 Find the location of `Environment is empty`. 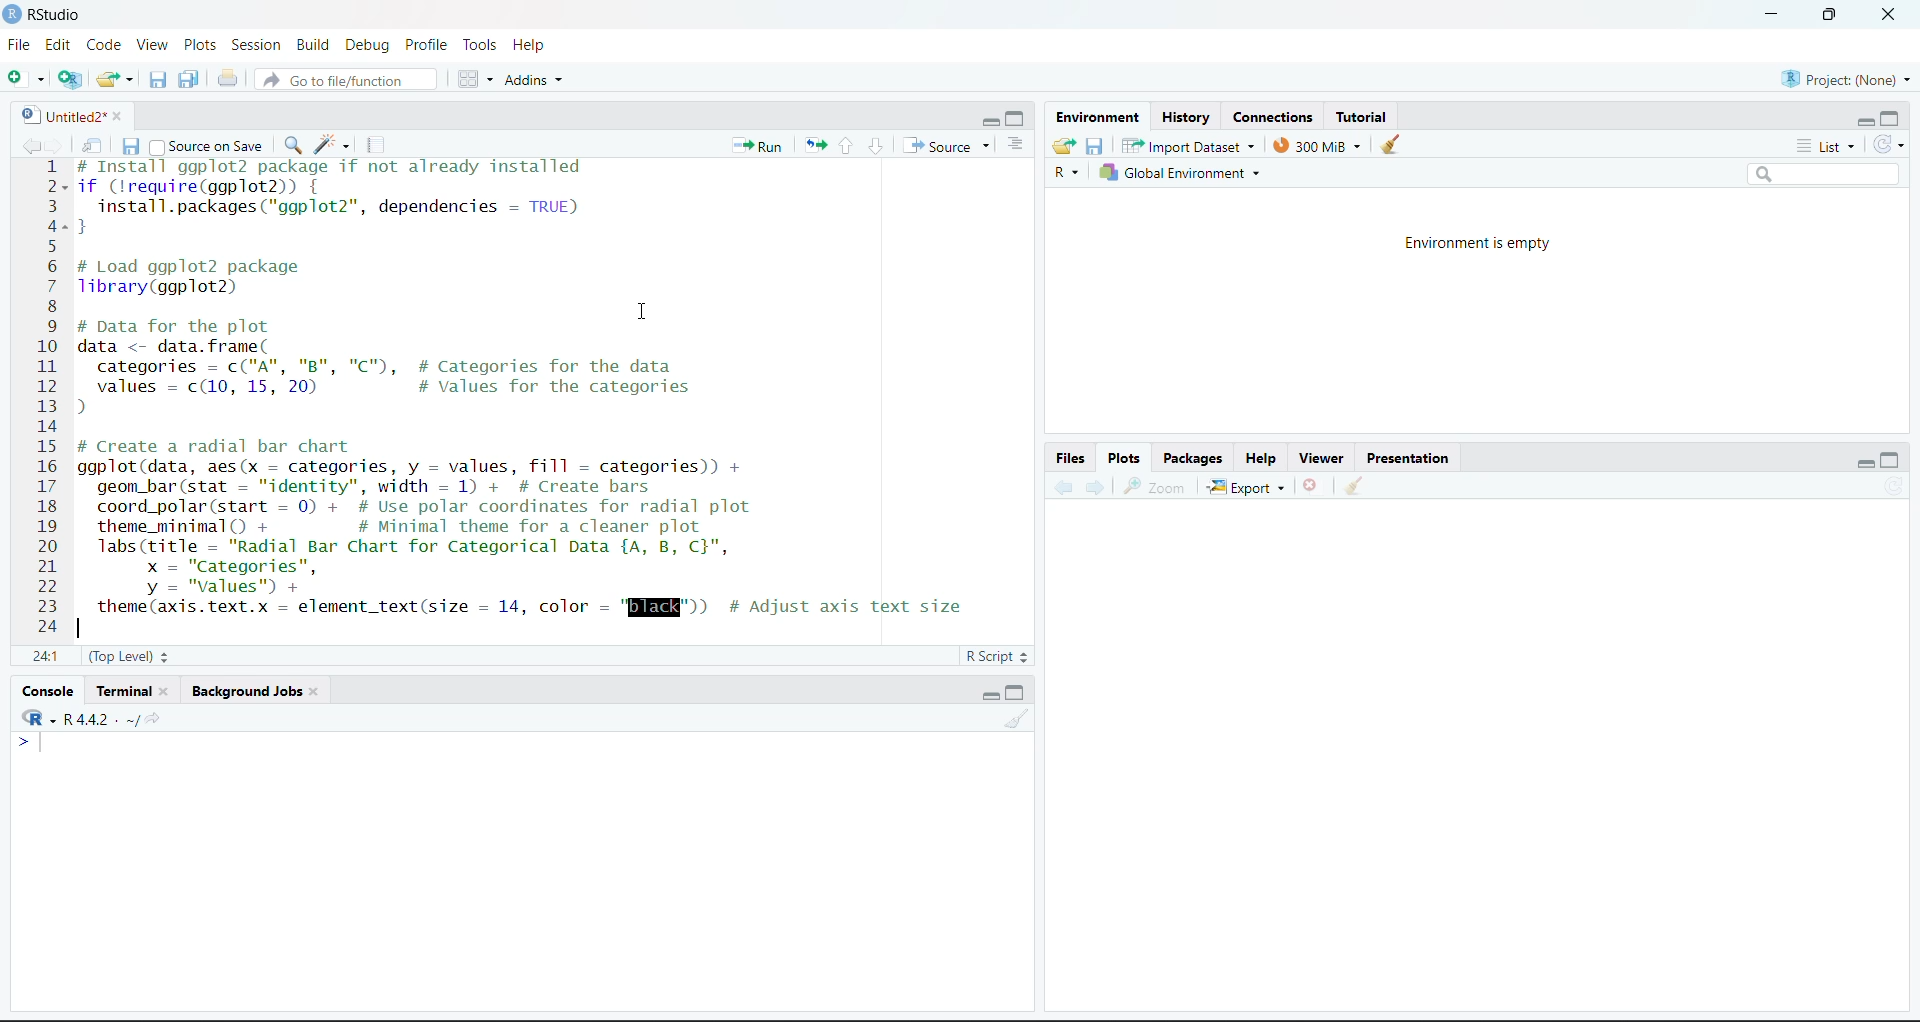

Environment is empty is located at coordinates (1468, 243).